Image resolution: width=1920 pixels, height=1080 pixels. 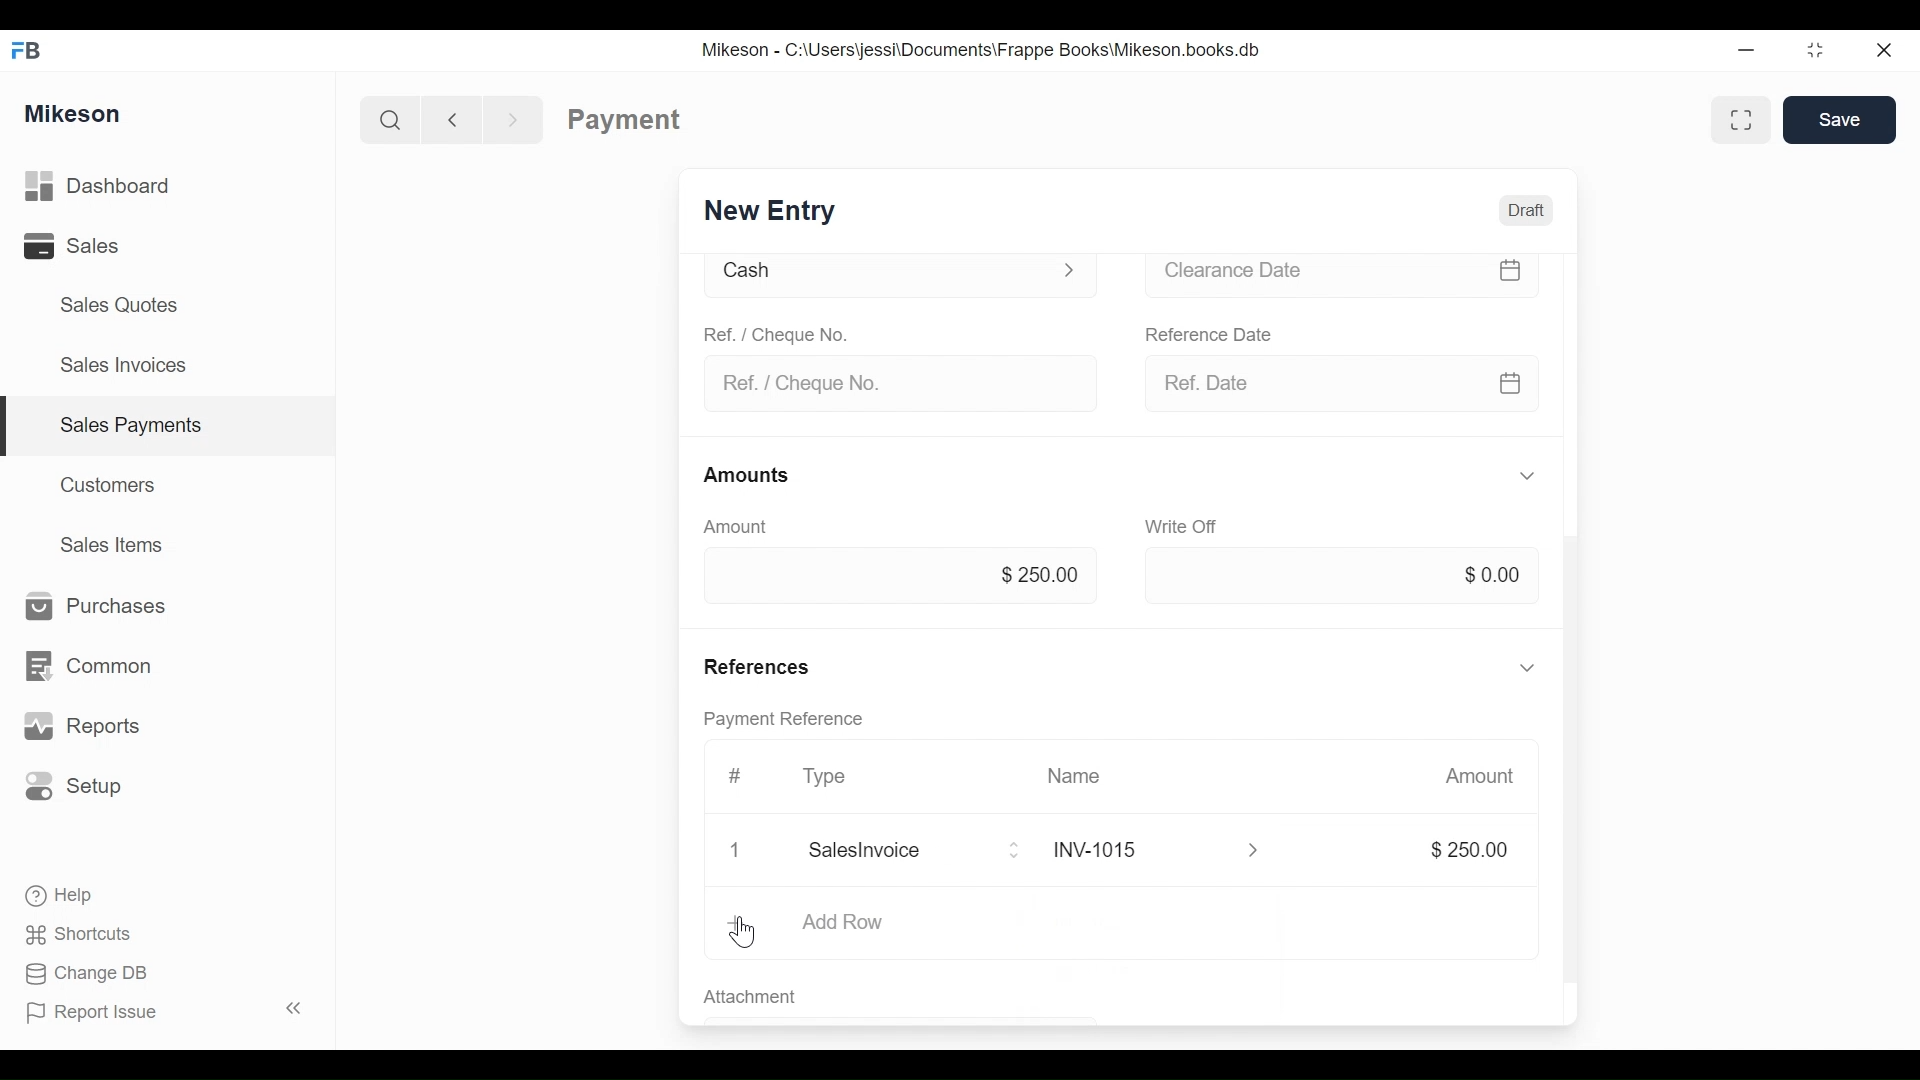 I want to click on Close, so click(x=734, y=850).